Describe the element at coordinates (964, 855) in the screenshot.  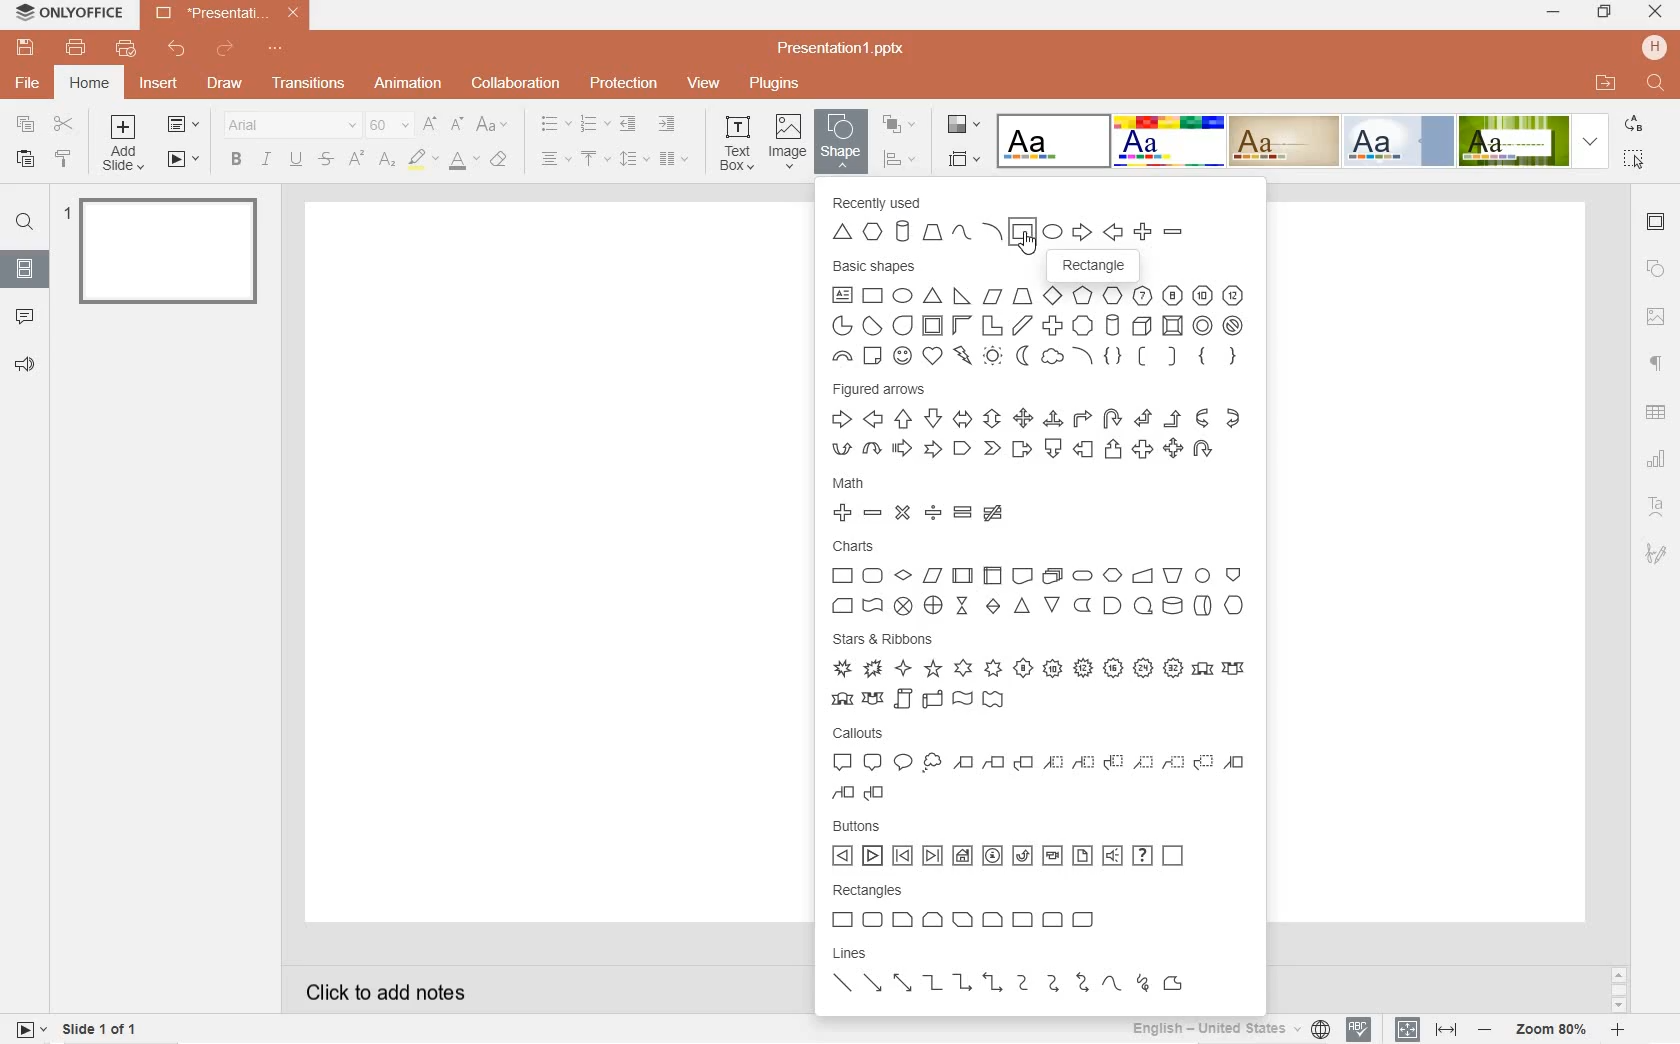
I see `Home Button` at that location.